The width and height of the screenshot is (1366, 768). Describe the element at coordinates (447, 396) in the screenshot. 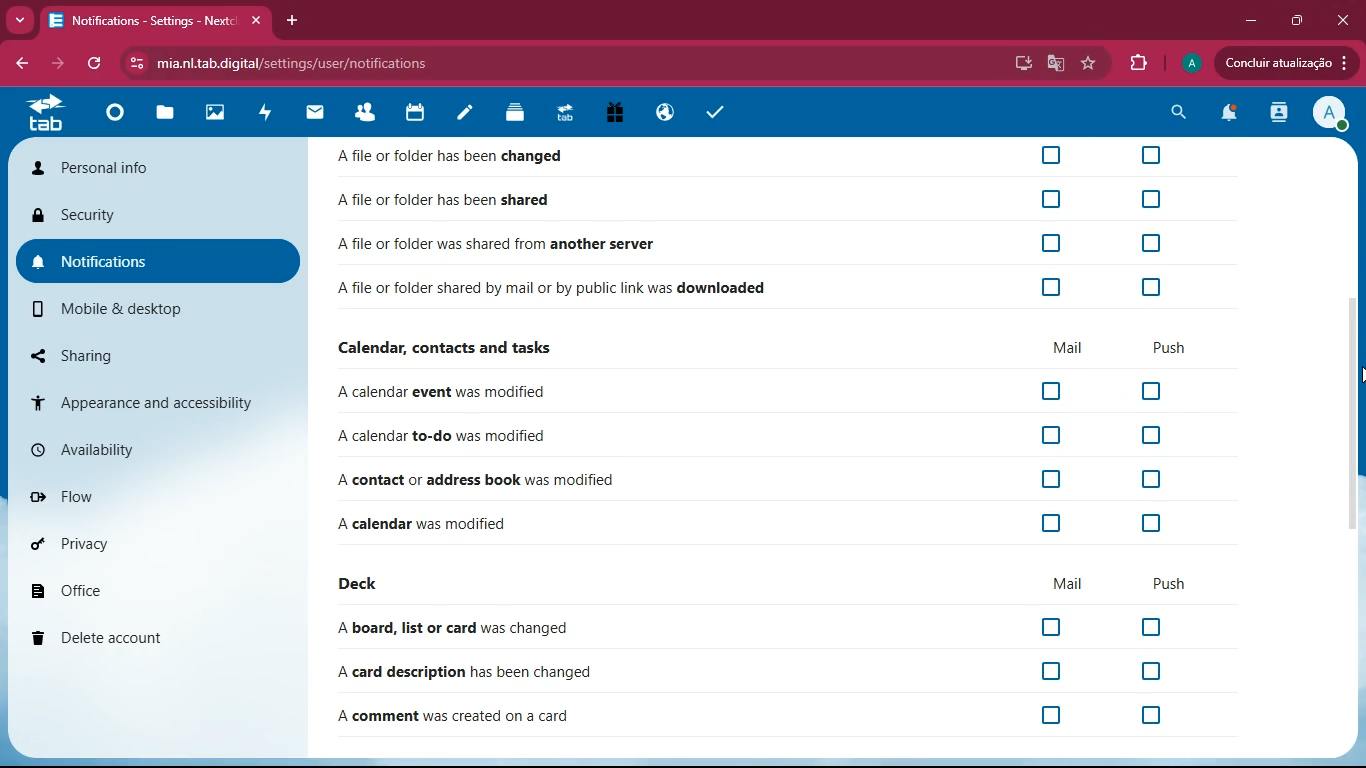

I see `A calendar event was modified` at that location.